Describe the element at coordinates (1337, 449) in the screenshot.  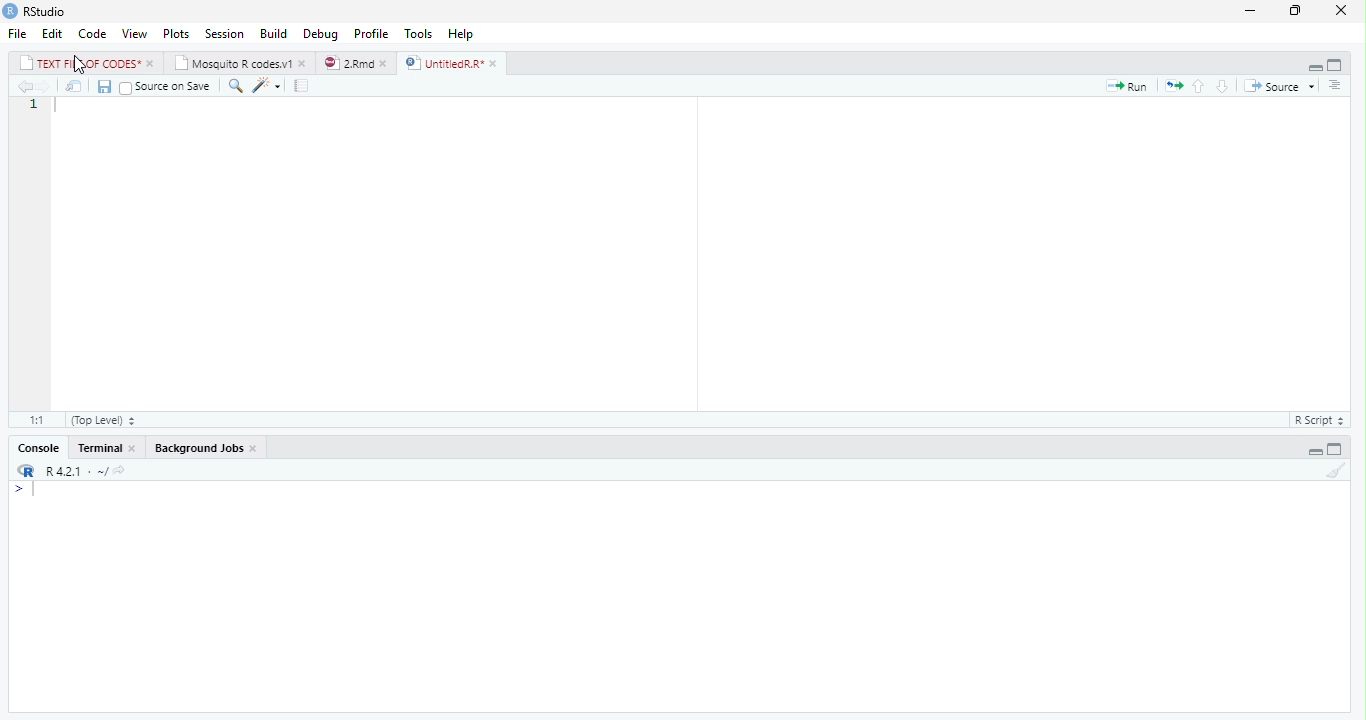
I see `Full Height` at that location.